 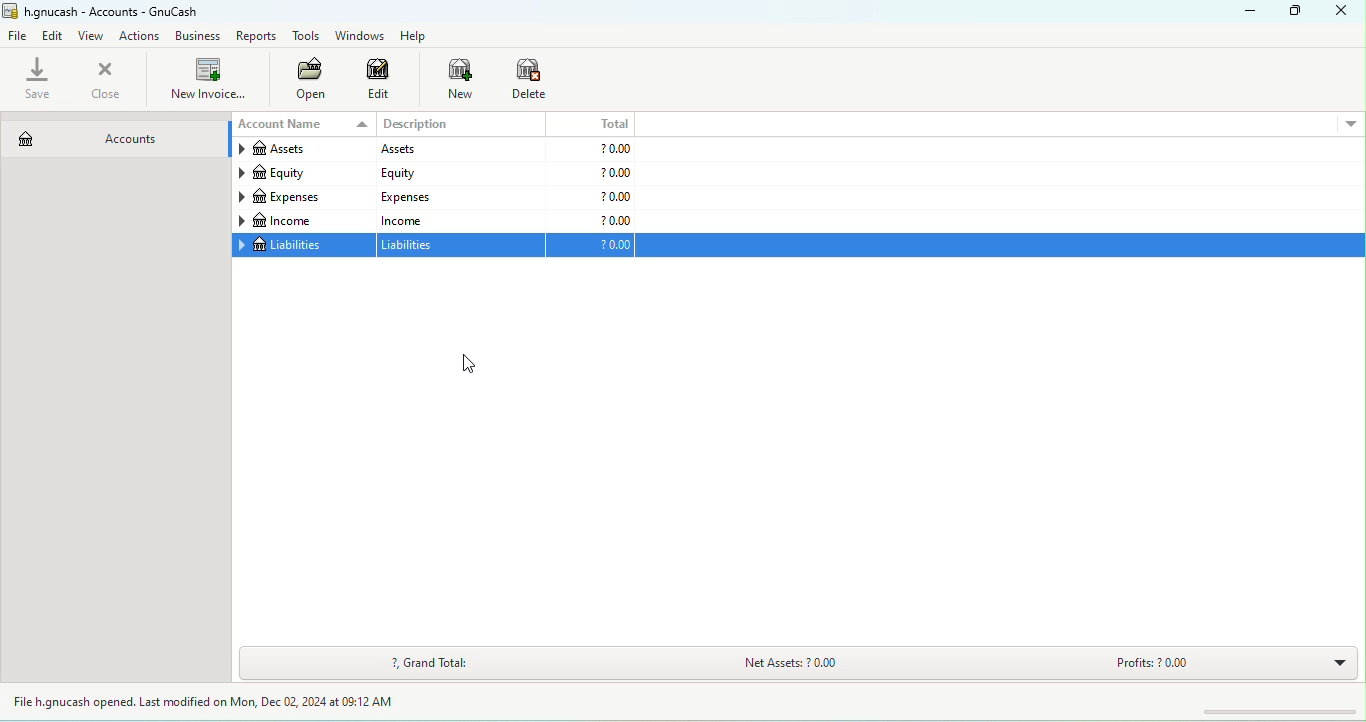 I want to click on ?0.00, so click(x=589, y=197).